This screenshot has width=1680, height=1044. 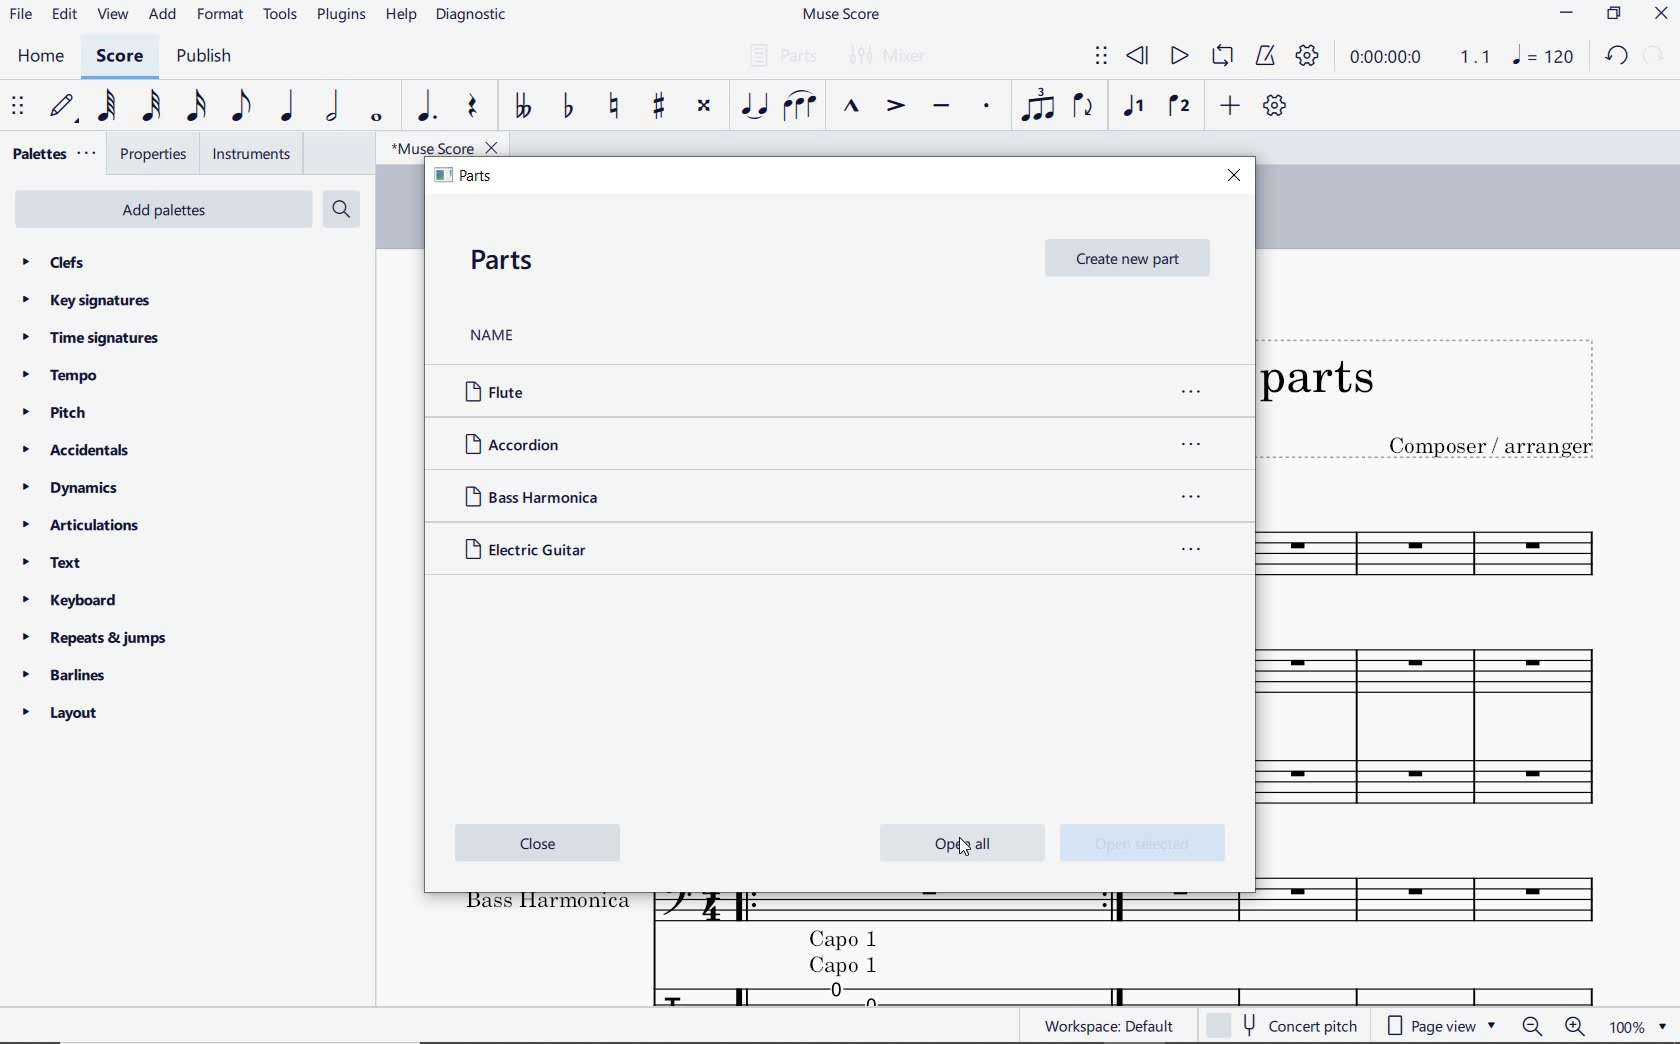 I want to click on file name, so click(x=842, y=15).